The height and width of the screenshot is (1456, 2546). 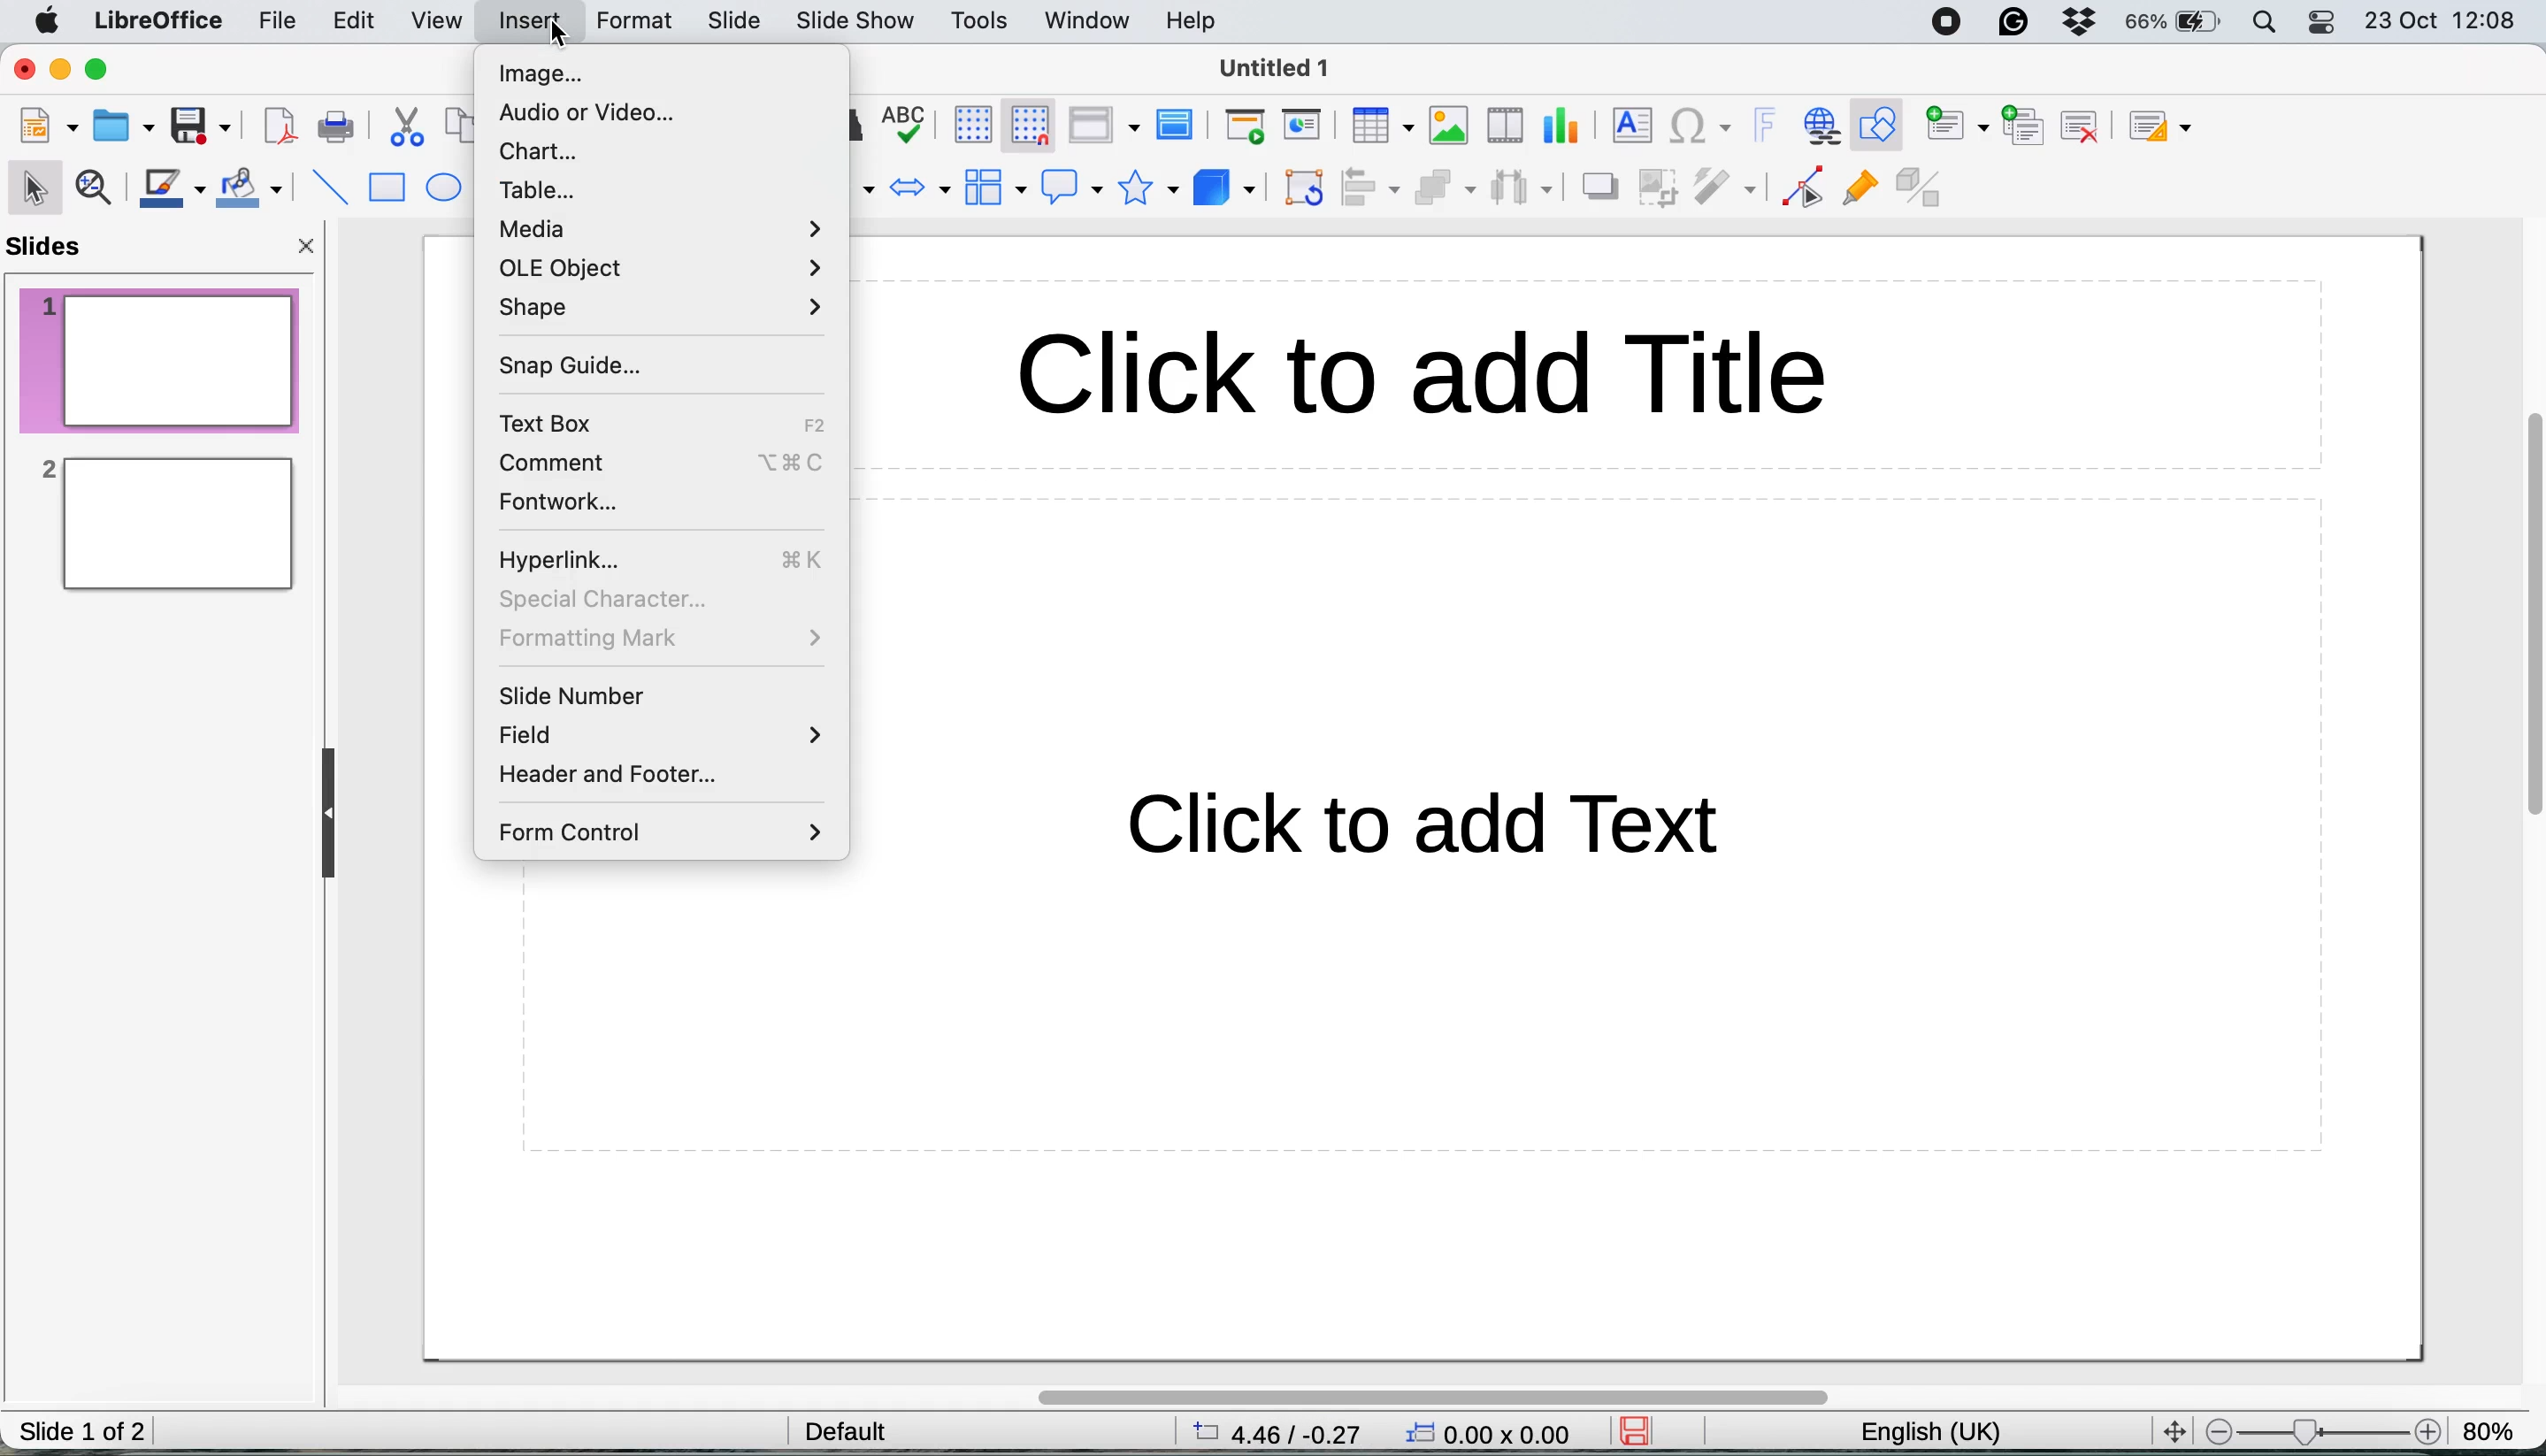 I want to click on view, so click(x=443, y=19).